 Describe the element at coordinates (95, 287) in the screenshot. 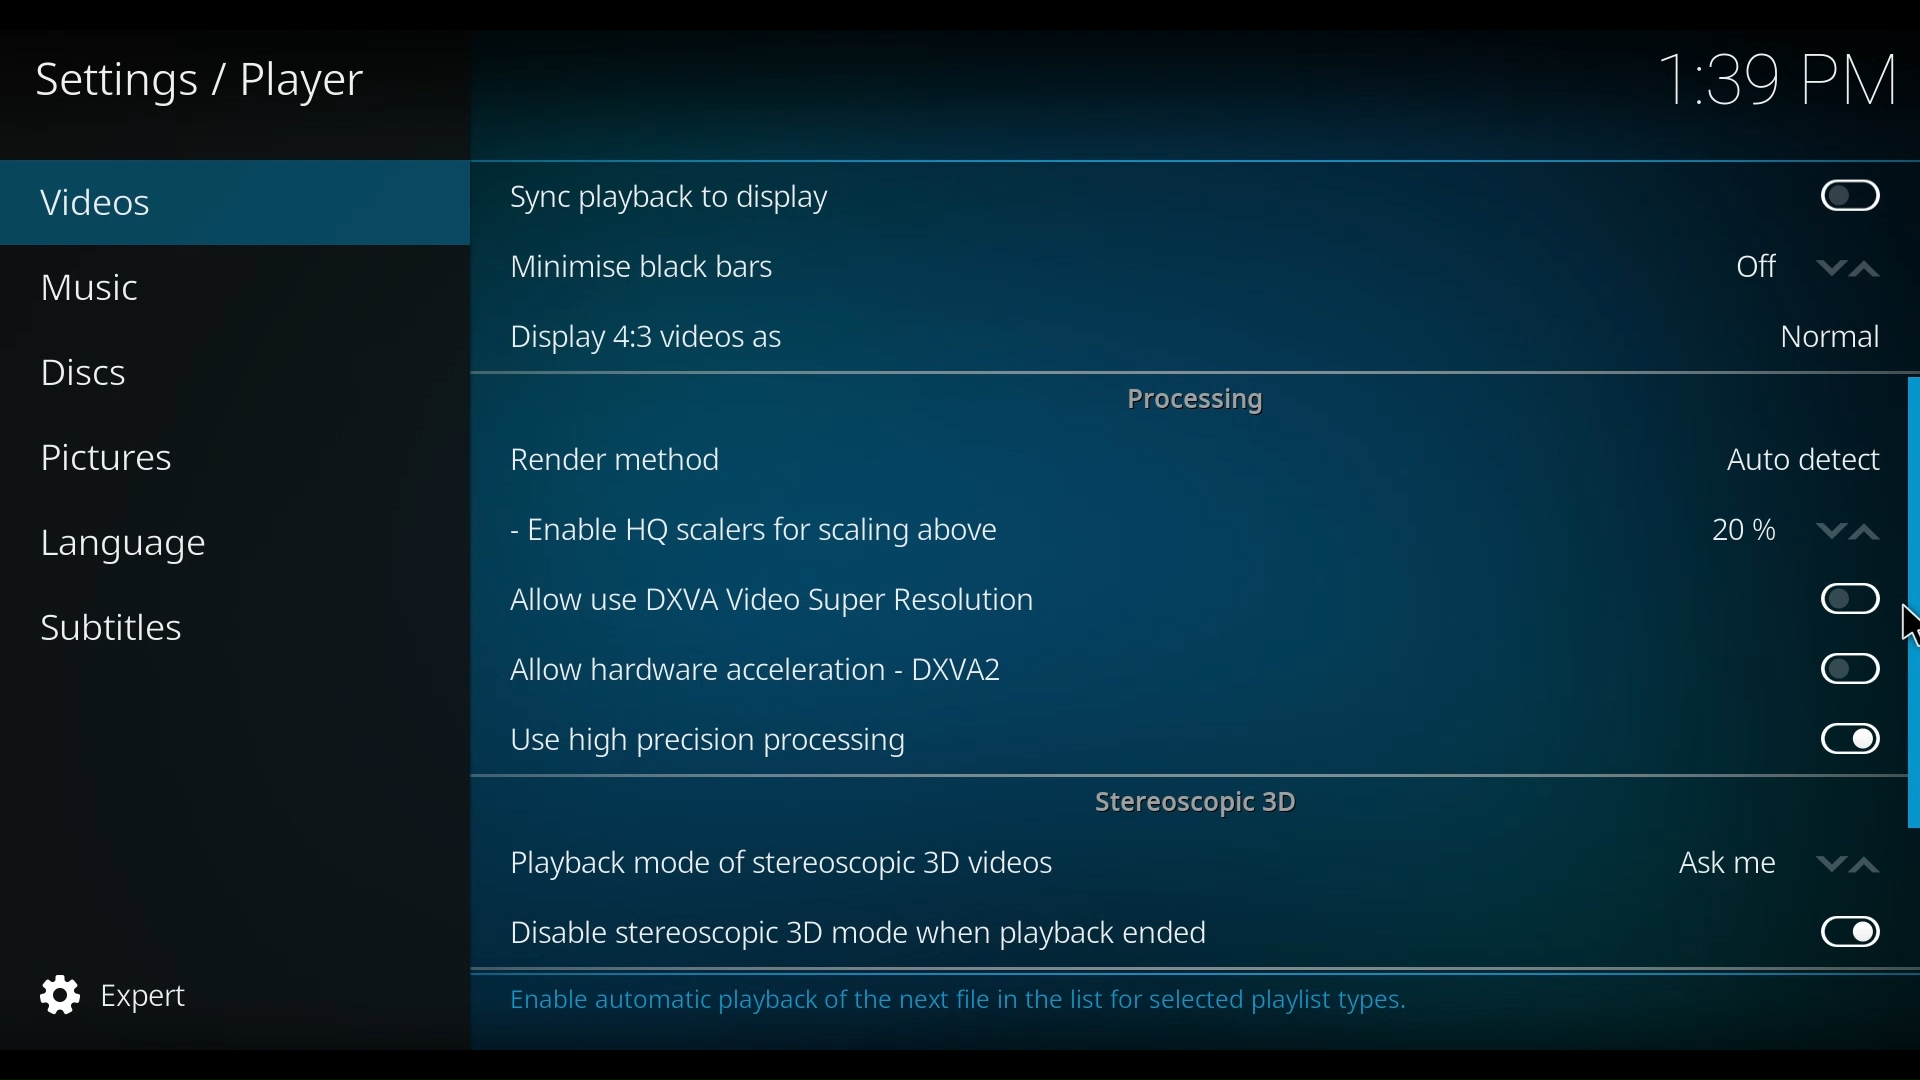

I see `Music` at that location.